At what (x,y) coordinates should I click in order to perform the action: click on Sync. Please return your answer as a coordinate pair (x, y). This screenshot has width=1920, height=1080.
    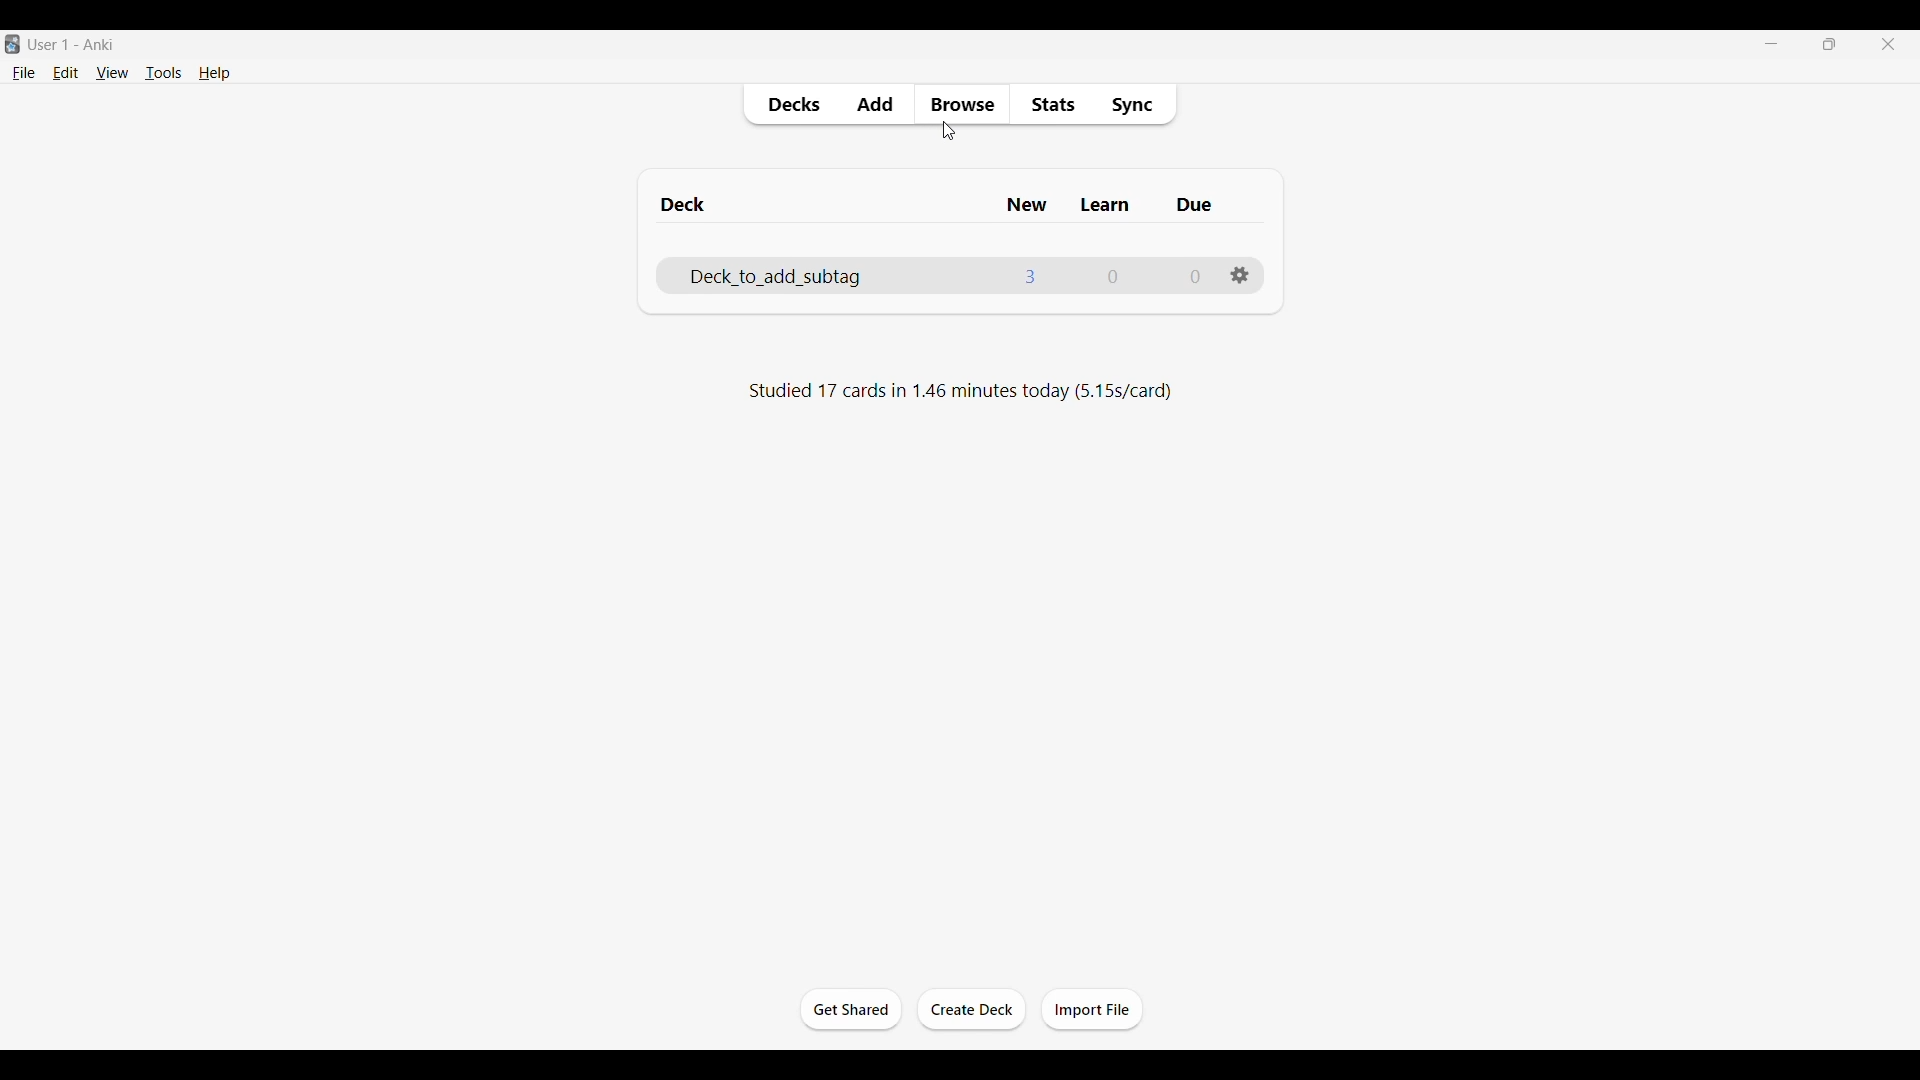
    Looking at the image, I should click on (1137, 104).